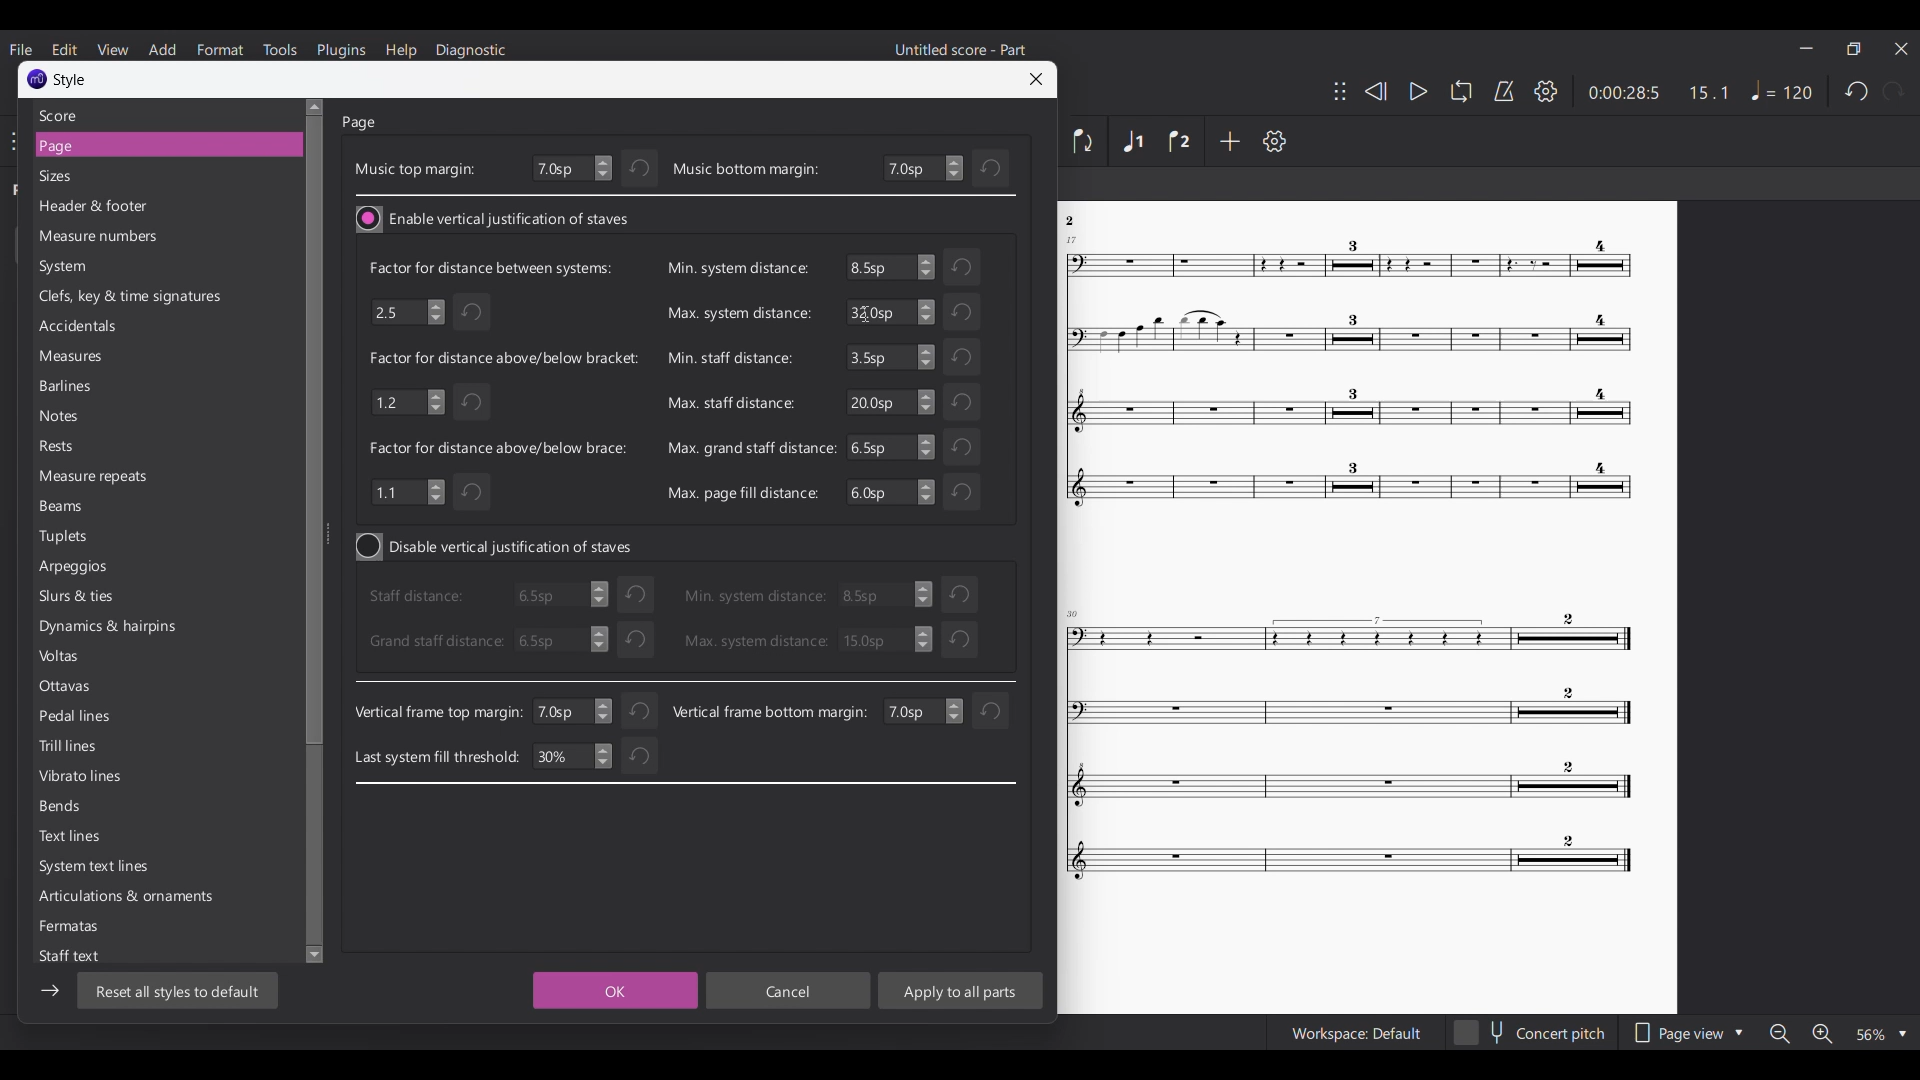 This screenshot has height=1080, width=1920. I want to click on Indicates factor for distance above/below bracket, so click(504, 357).